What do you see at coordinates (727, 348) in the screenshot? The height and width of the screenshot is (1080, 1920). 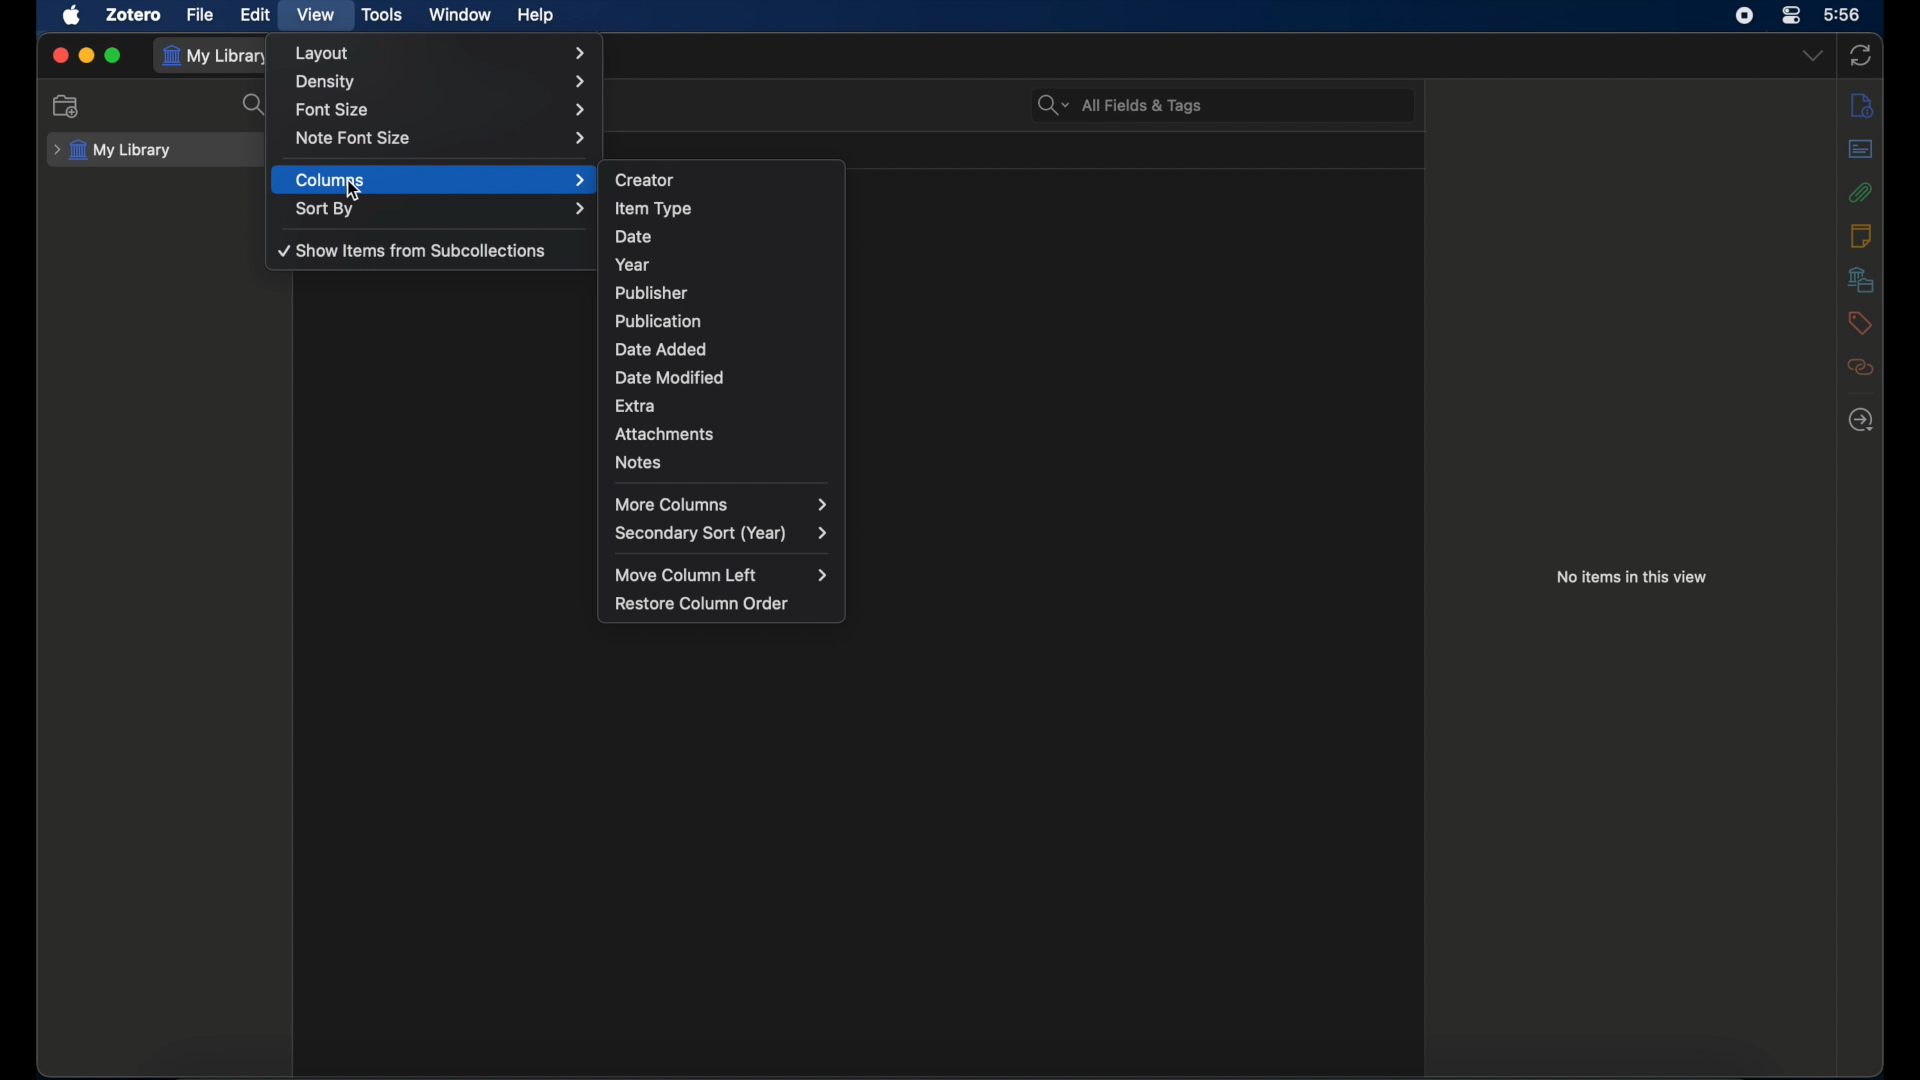 I see `date added` at bounding box center [727, 348].